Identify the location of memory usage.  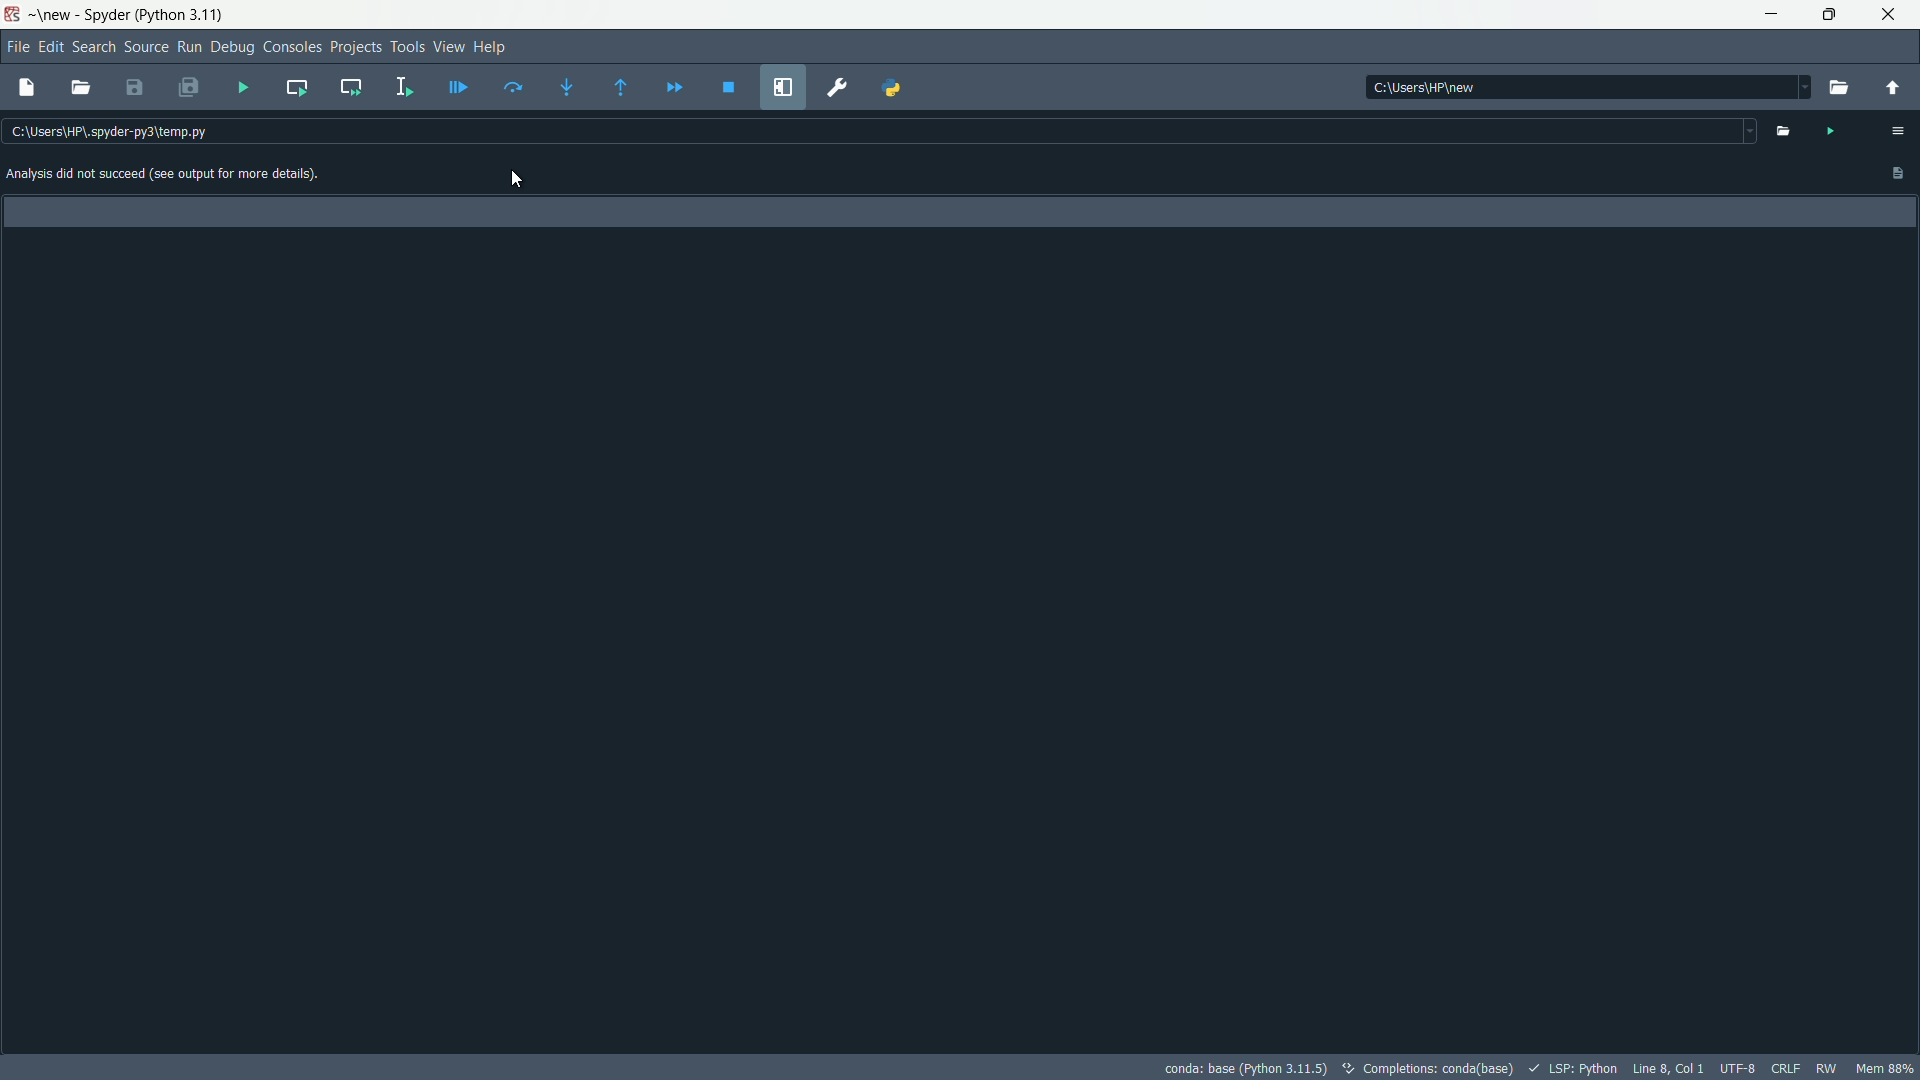
(1886, 1068).